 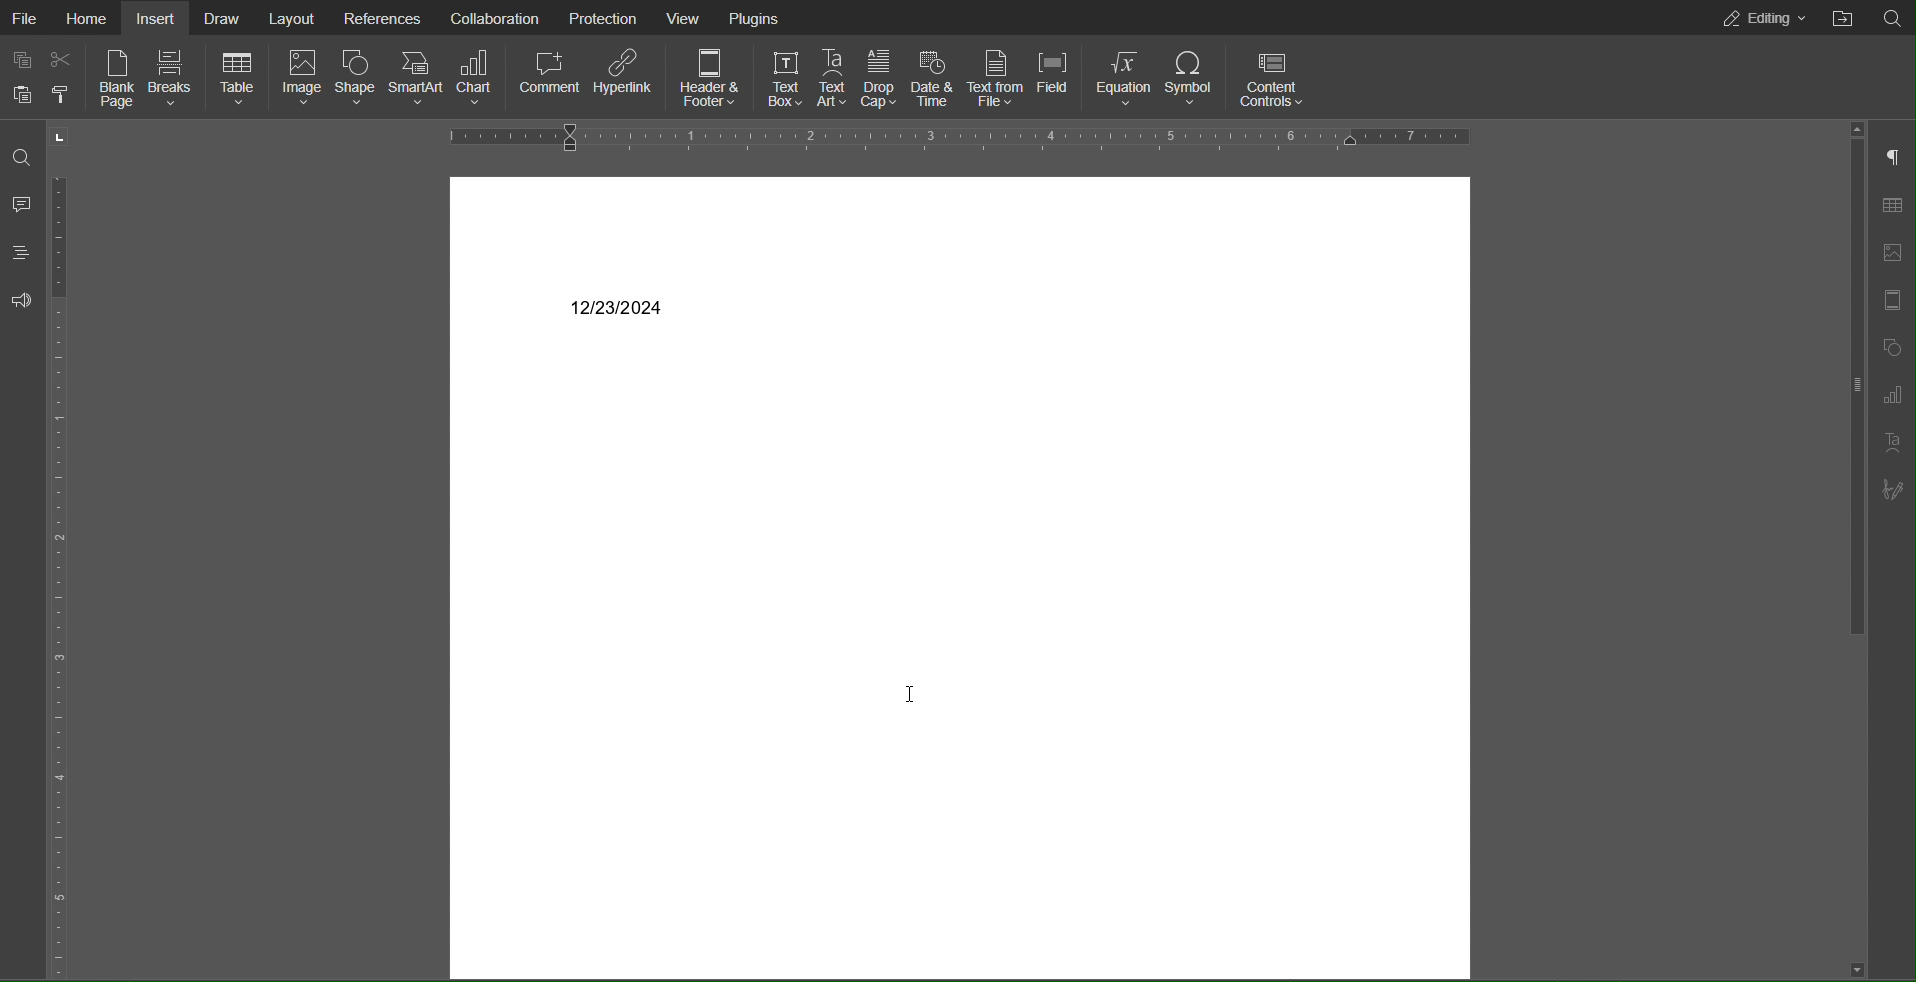 What do you see at coordinates (176, 79) in the screenshot?
I see `Breaks` at bounding box center [176, 79].